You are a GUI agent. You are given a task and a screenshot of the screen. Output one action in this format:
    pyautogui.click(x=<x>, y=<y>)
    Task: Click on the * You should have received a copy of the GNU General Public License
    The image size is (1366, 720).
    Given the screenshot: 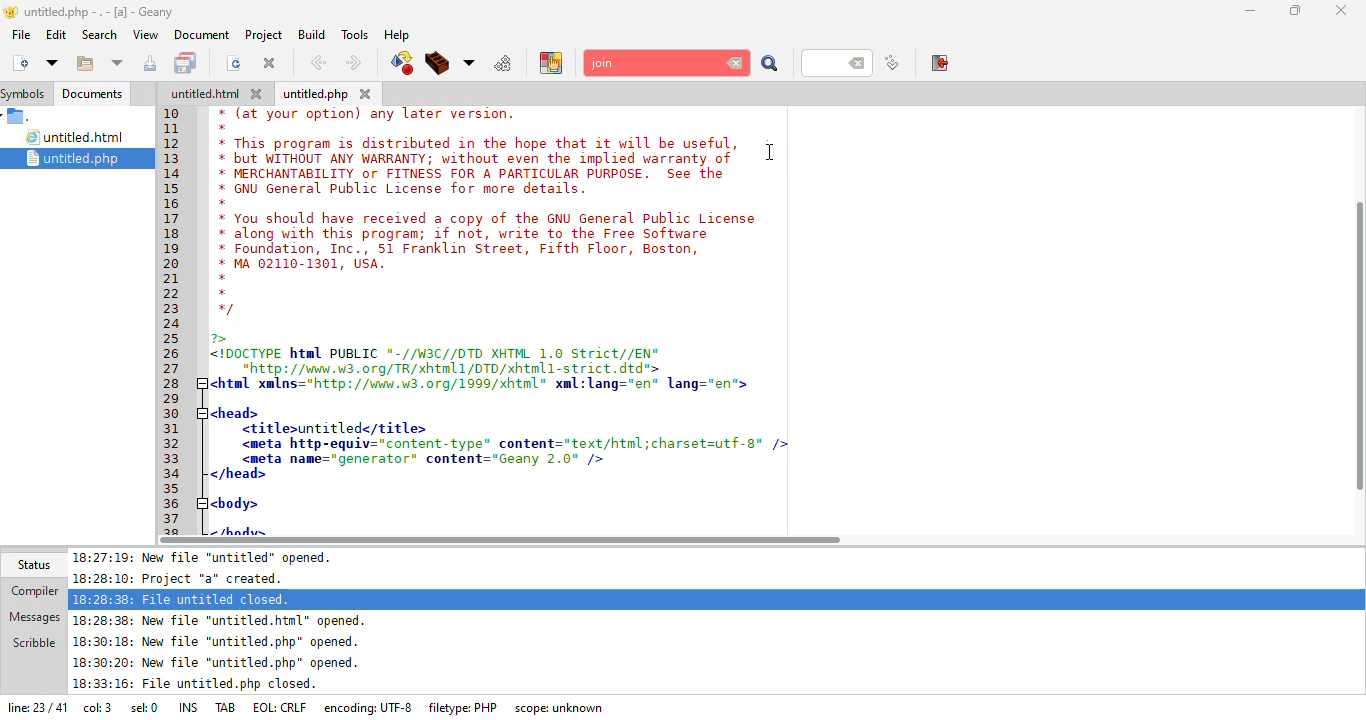 What is the action you would take?
    pyautogui.click(x=489, y=218)
    